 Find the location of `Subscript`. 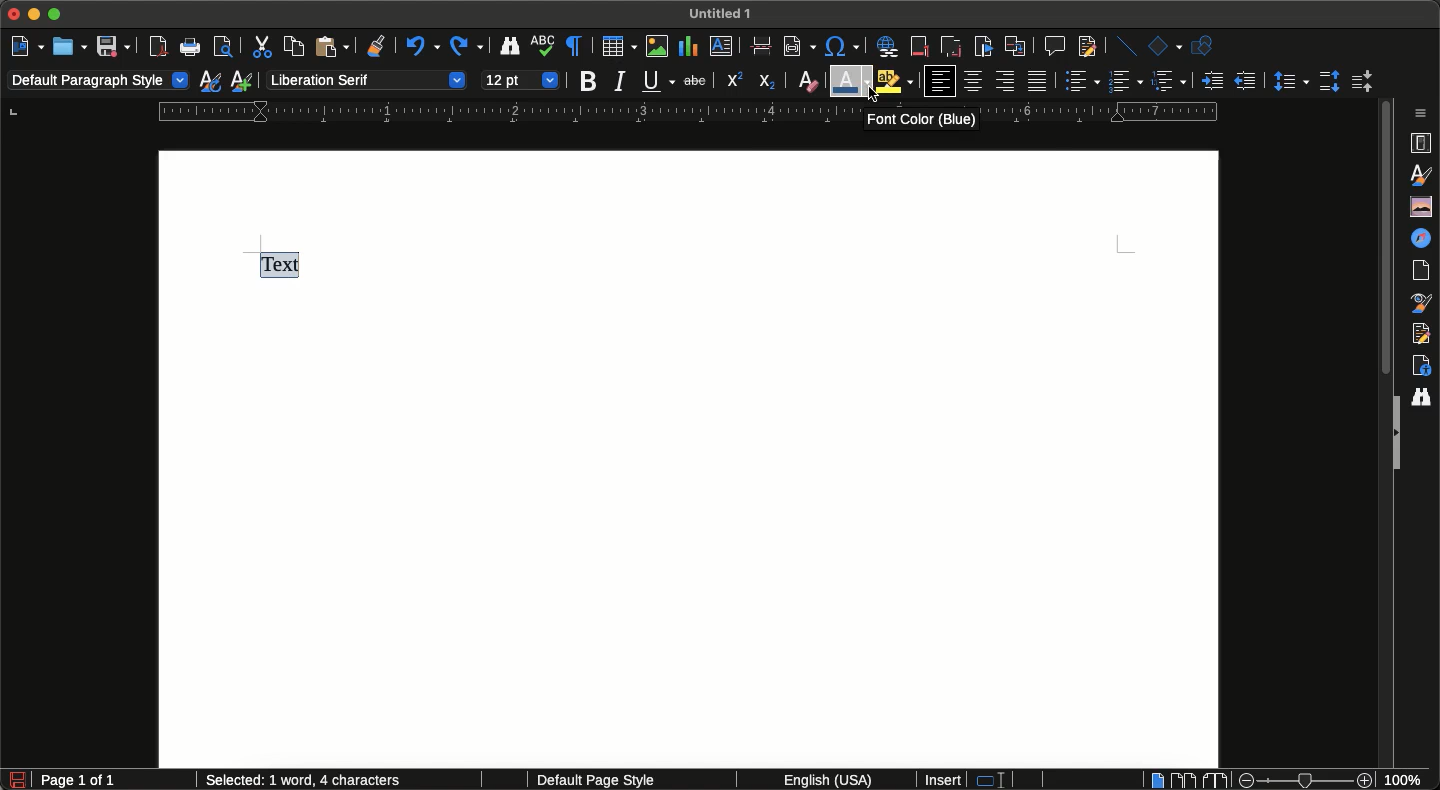

Subscript is located at coordinates (768, 82).